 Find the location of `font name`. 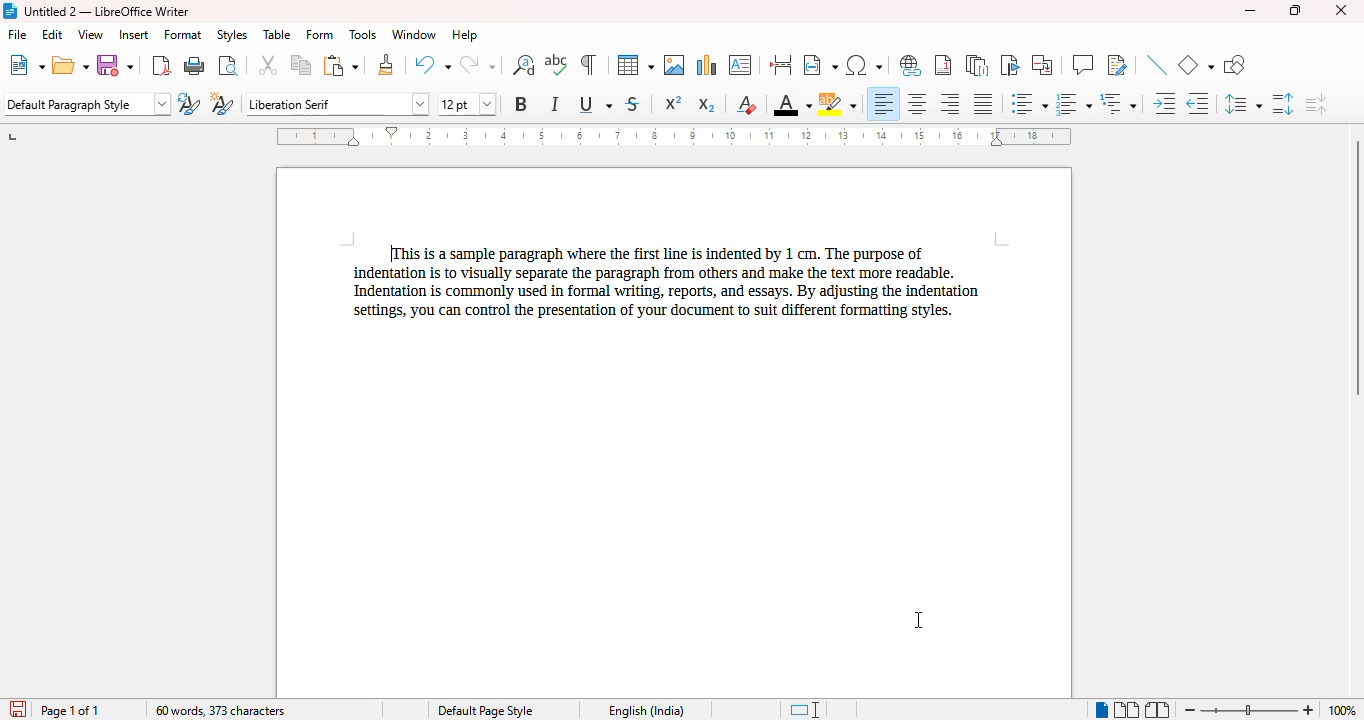

font name is located at coordinates (338, 103).